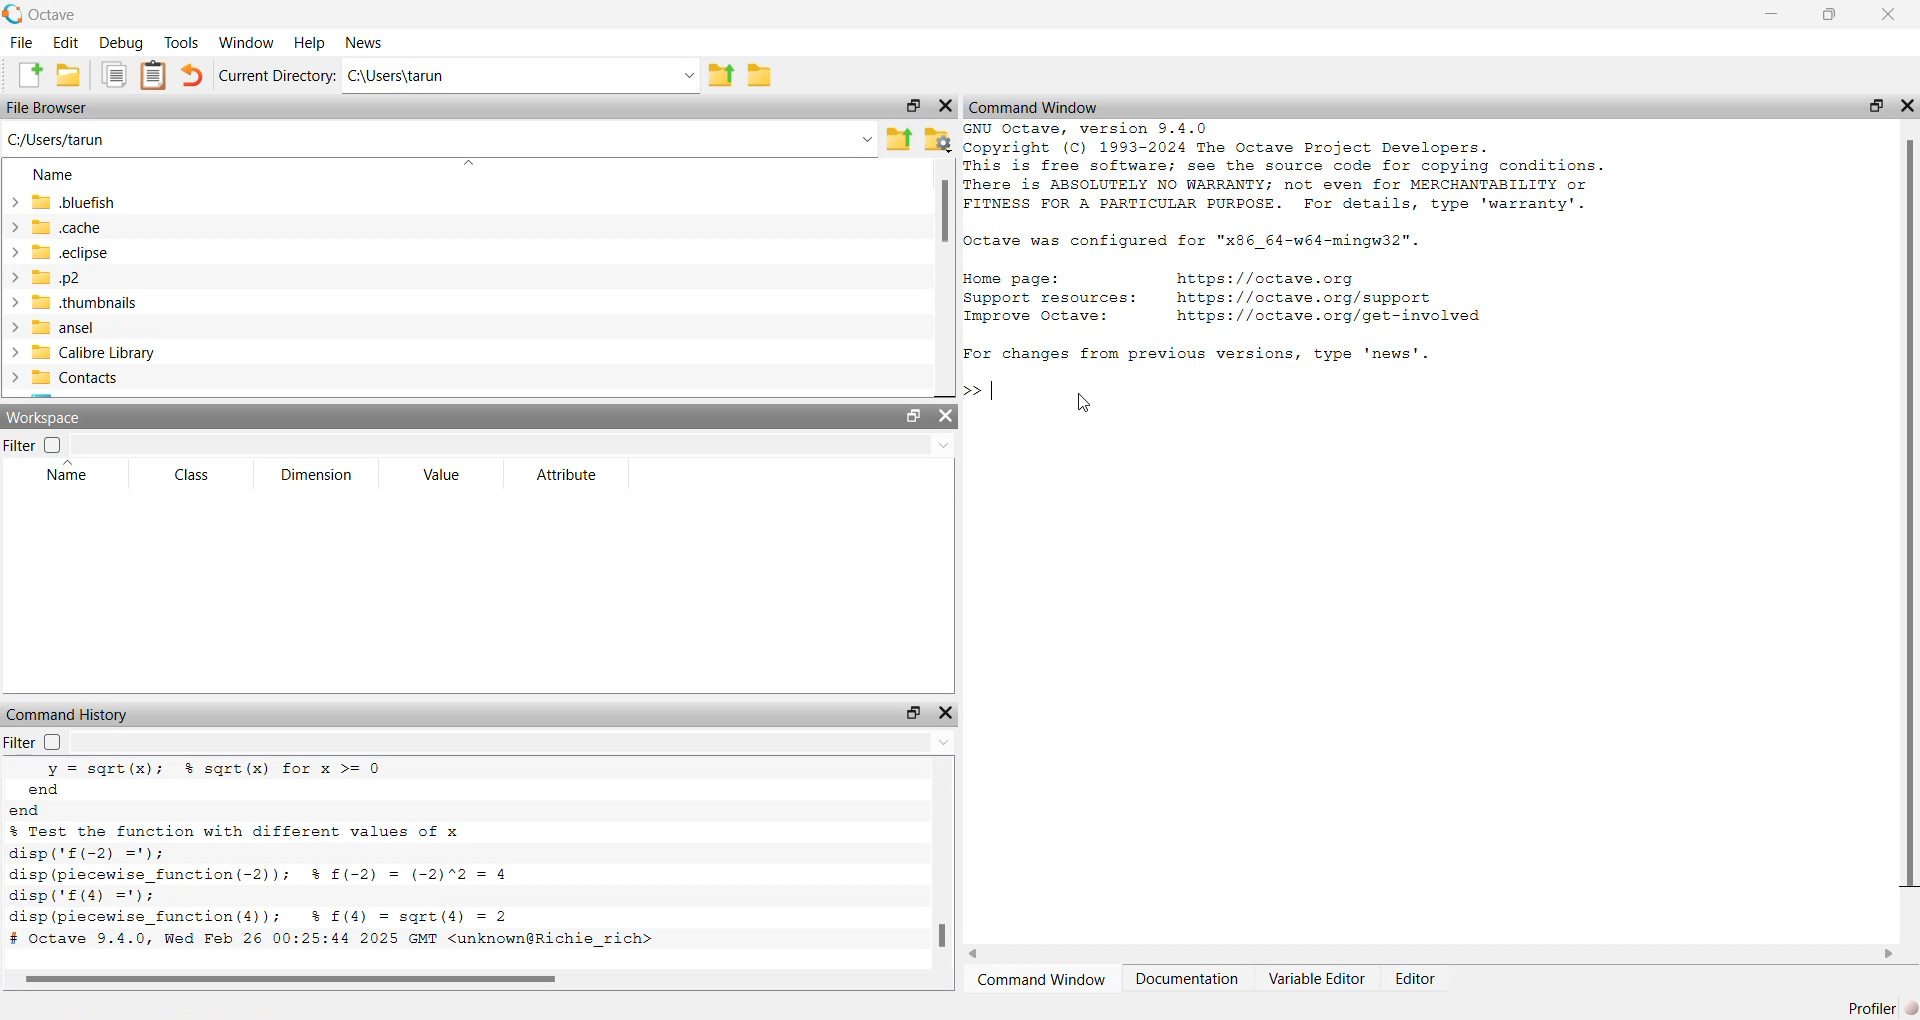 The image size is (1920, 1020). What do you see at coordinates (57, 226) in the screenshot?
I see `>cache` at bounding box center [57, 226].